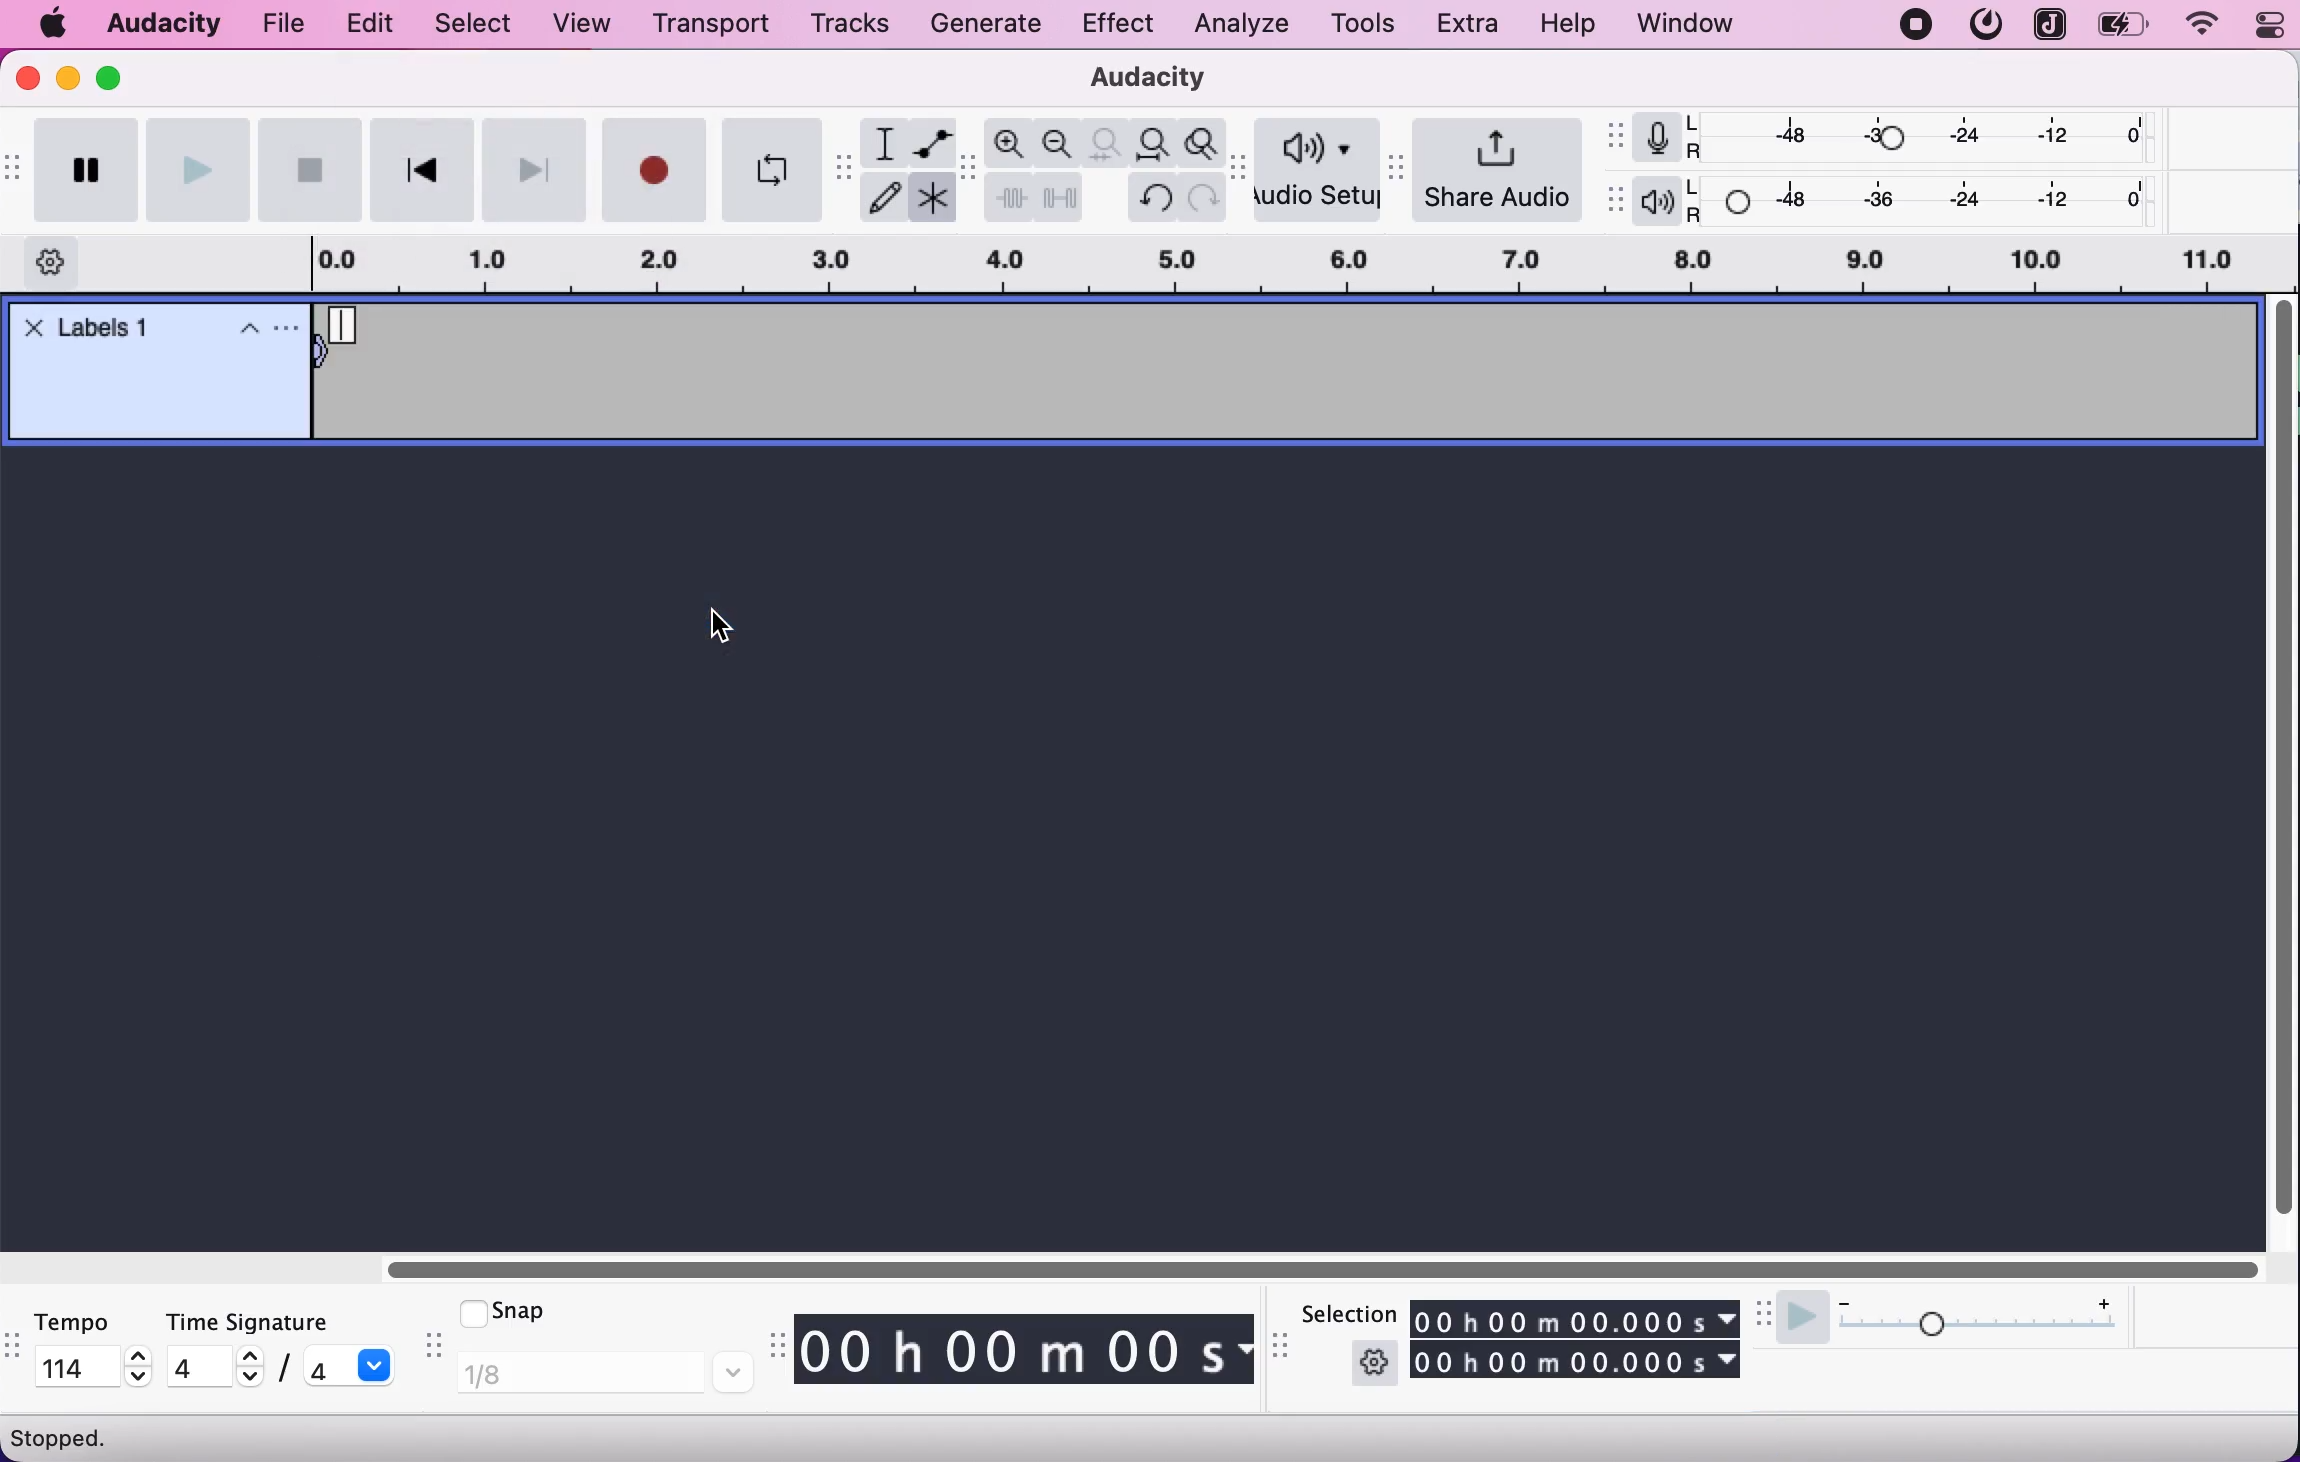 Image resolution: width=2300 pixels, height=1462 pixels. What do you see at coordinates (1655, 202) in the screenshot?
I see `playback meter` at bounding box center [1655, 202].